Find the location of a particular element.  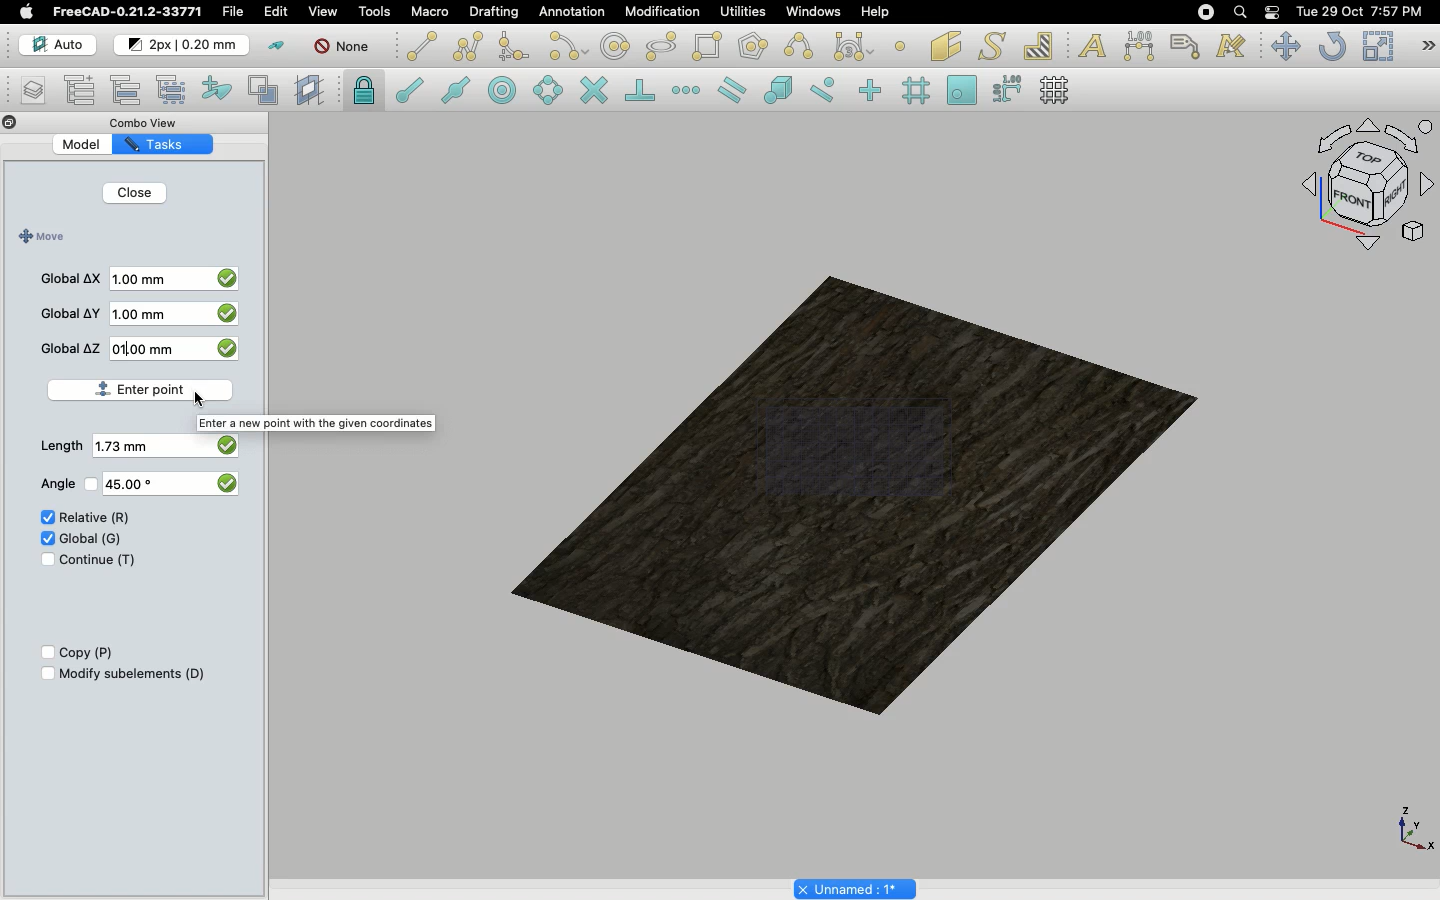

Move is located at coordinates (1285, 46).